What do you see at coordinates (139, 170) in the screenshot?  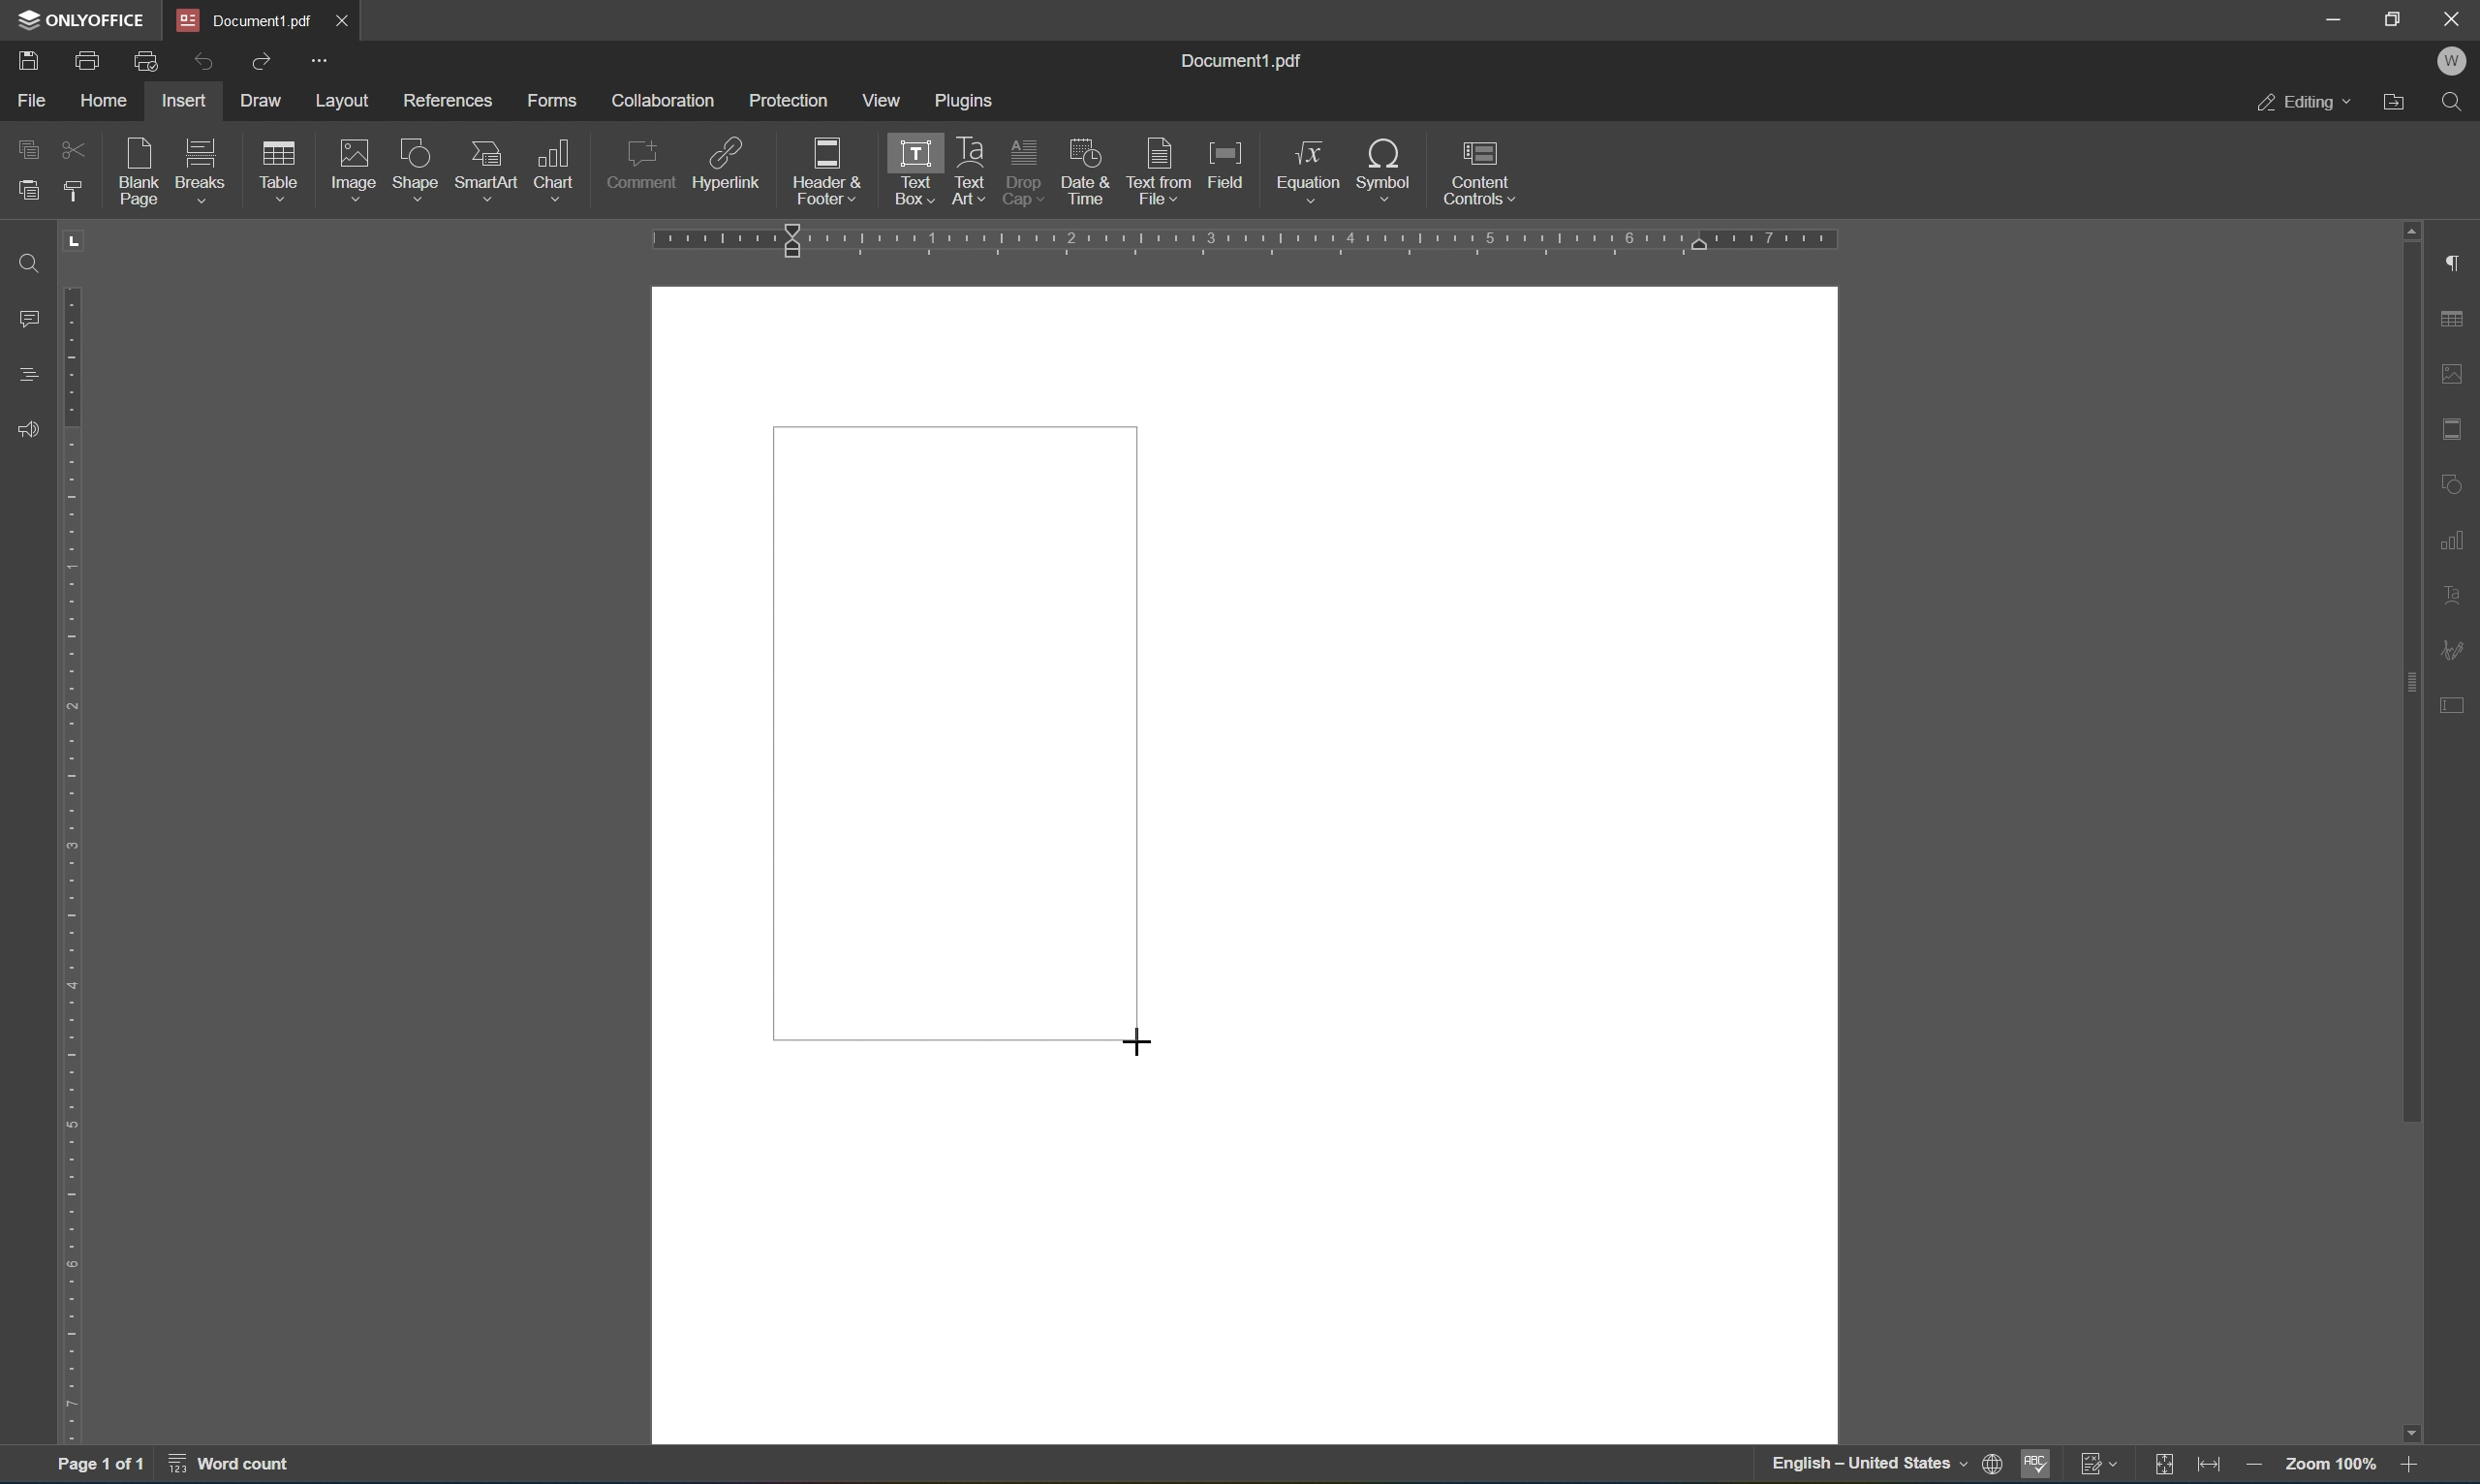 I see `blank page` at bounding box center [139, 170].